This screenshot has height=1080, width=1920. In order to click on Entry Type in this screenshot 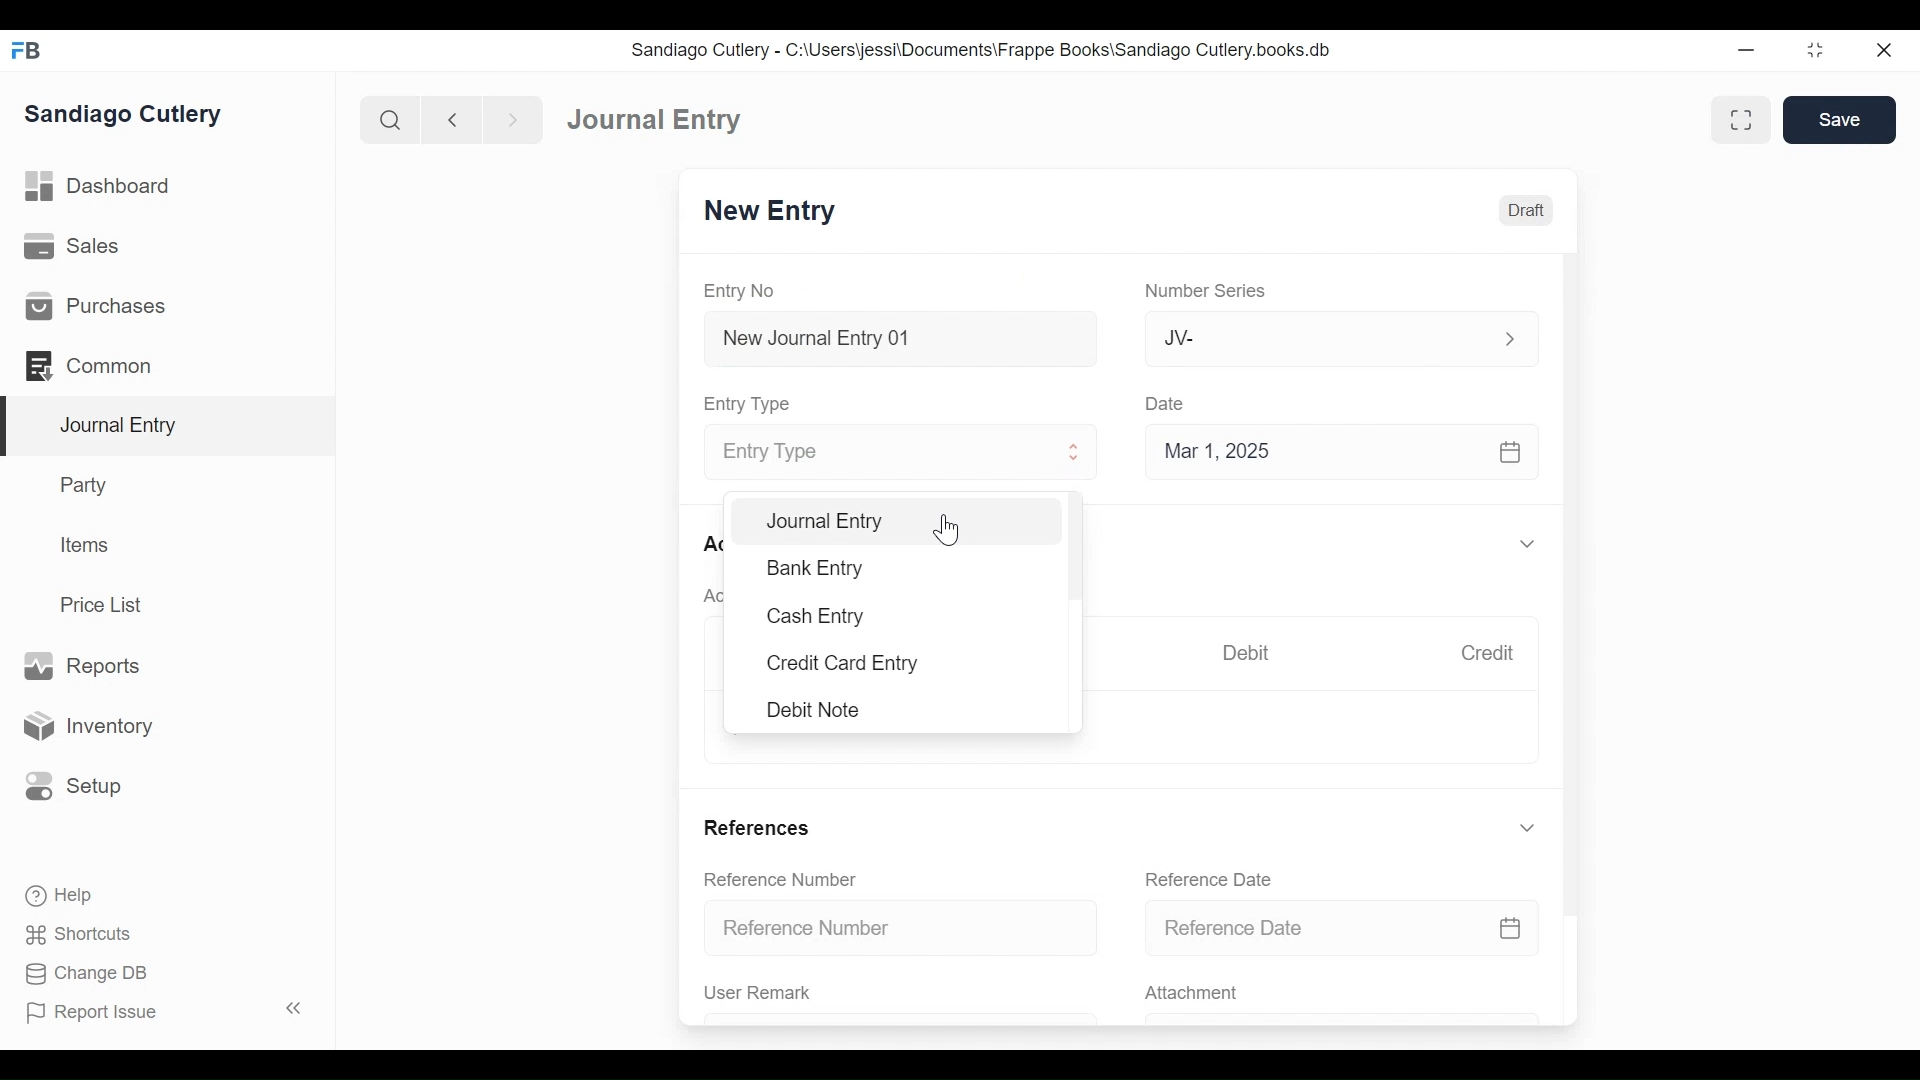, I will do `click(894, 449)`.